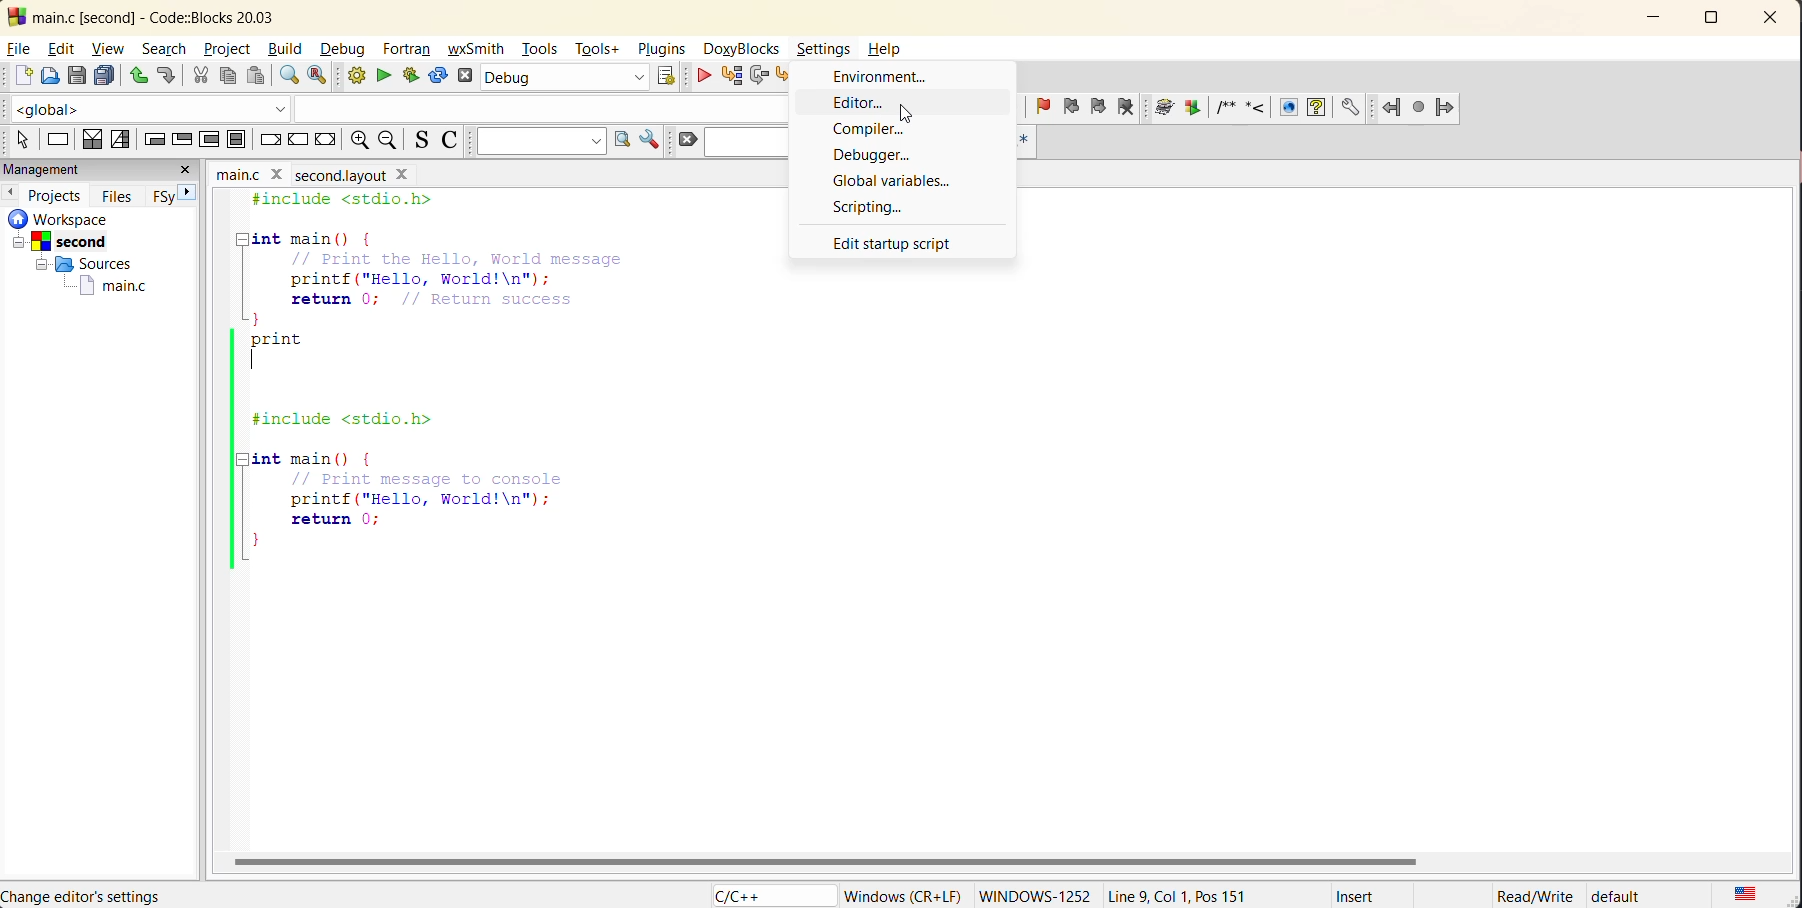 The image size is (1802, 908). I want to click on edit, so click(65, 48).